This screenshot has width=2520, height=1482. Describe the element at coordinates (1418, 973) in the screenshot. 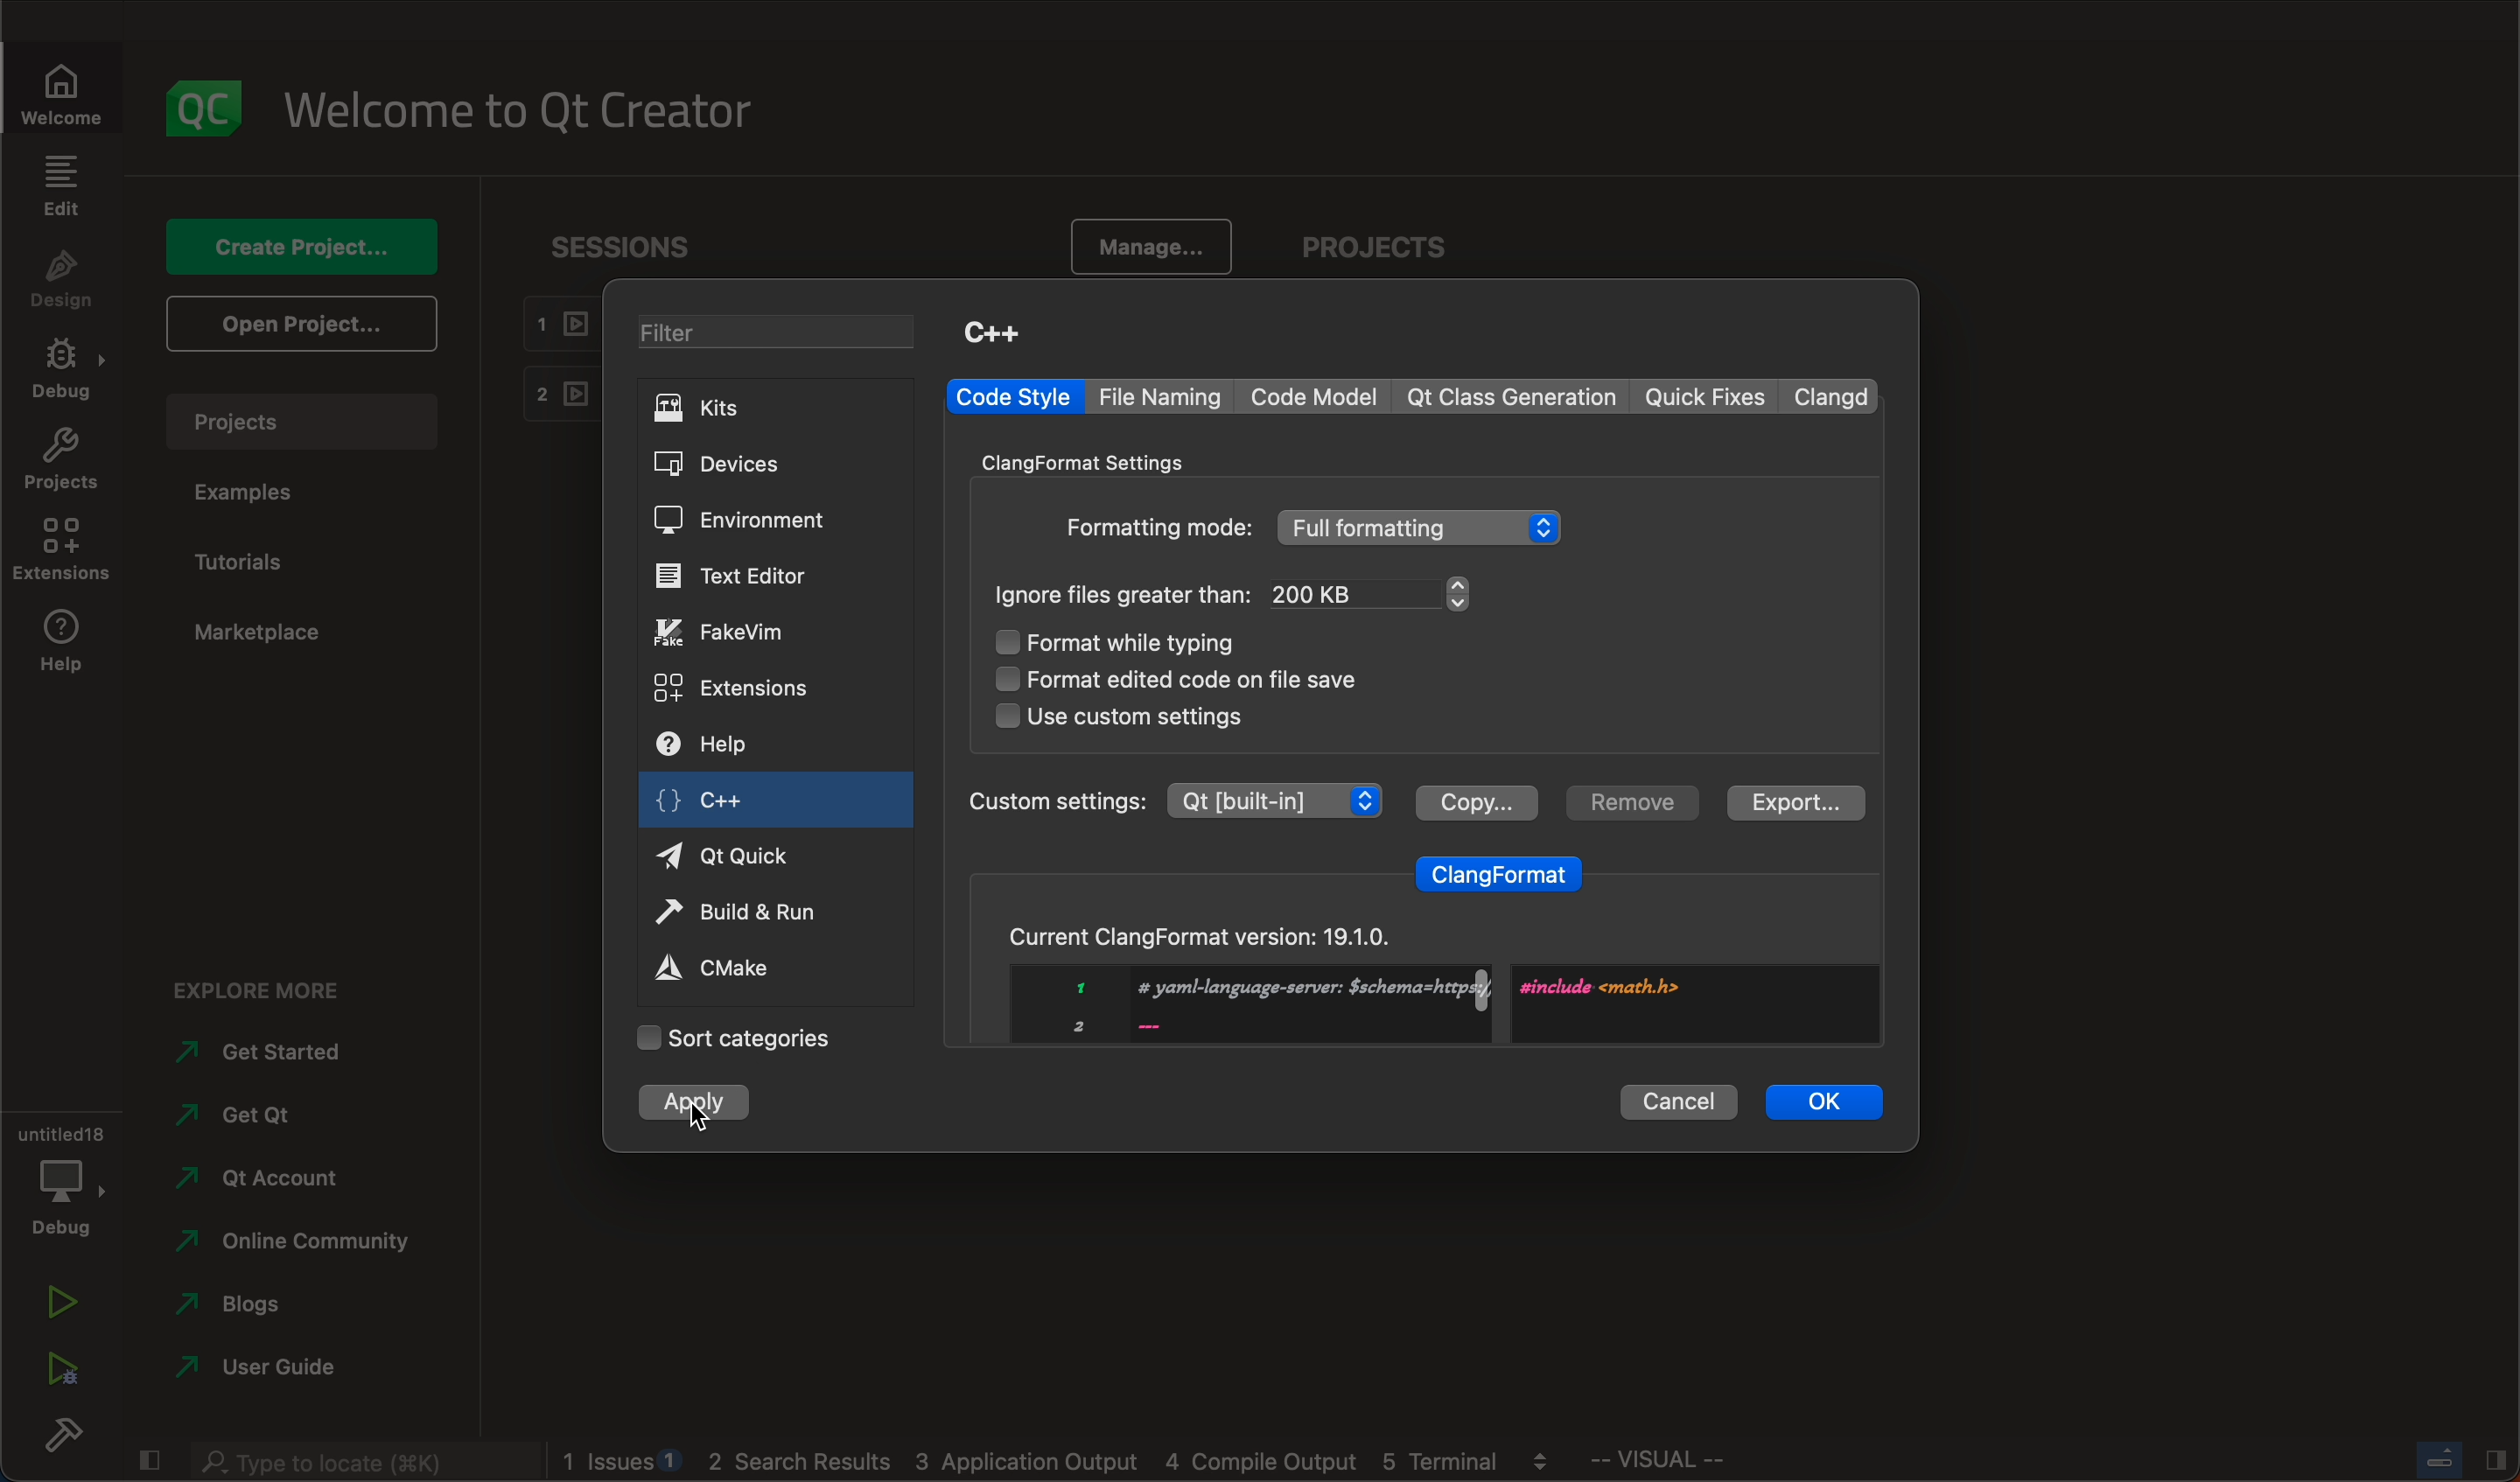

I see `current format version` at that location.